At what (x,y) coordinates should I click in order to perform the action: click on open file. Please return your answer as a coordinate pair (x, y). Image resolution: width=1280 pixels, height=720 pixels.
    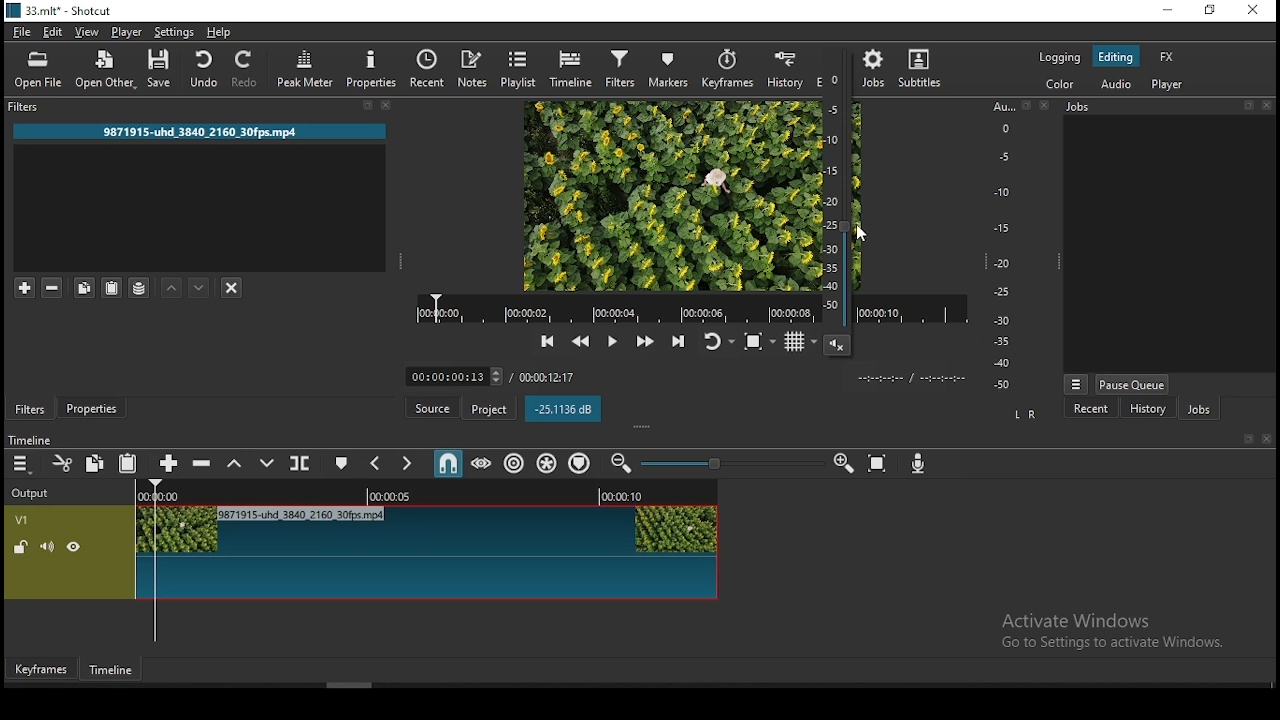
    Looking at the image, I should click on (39, 72).